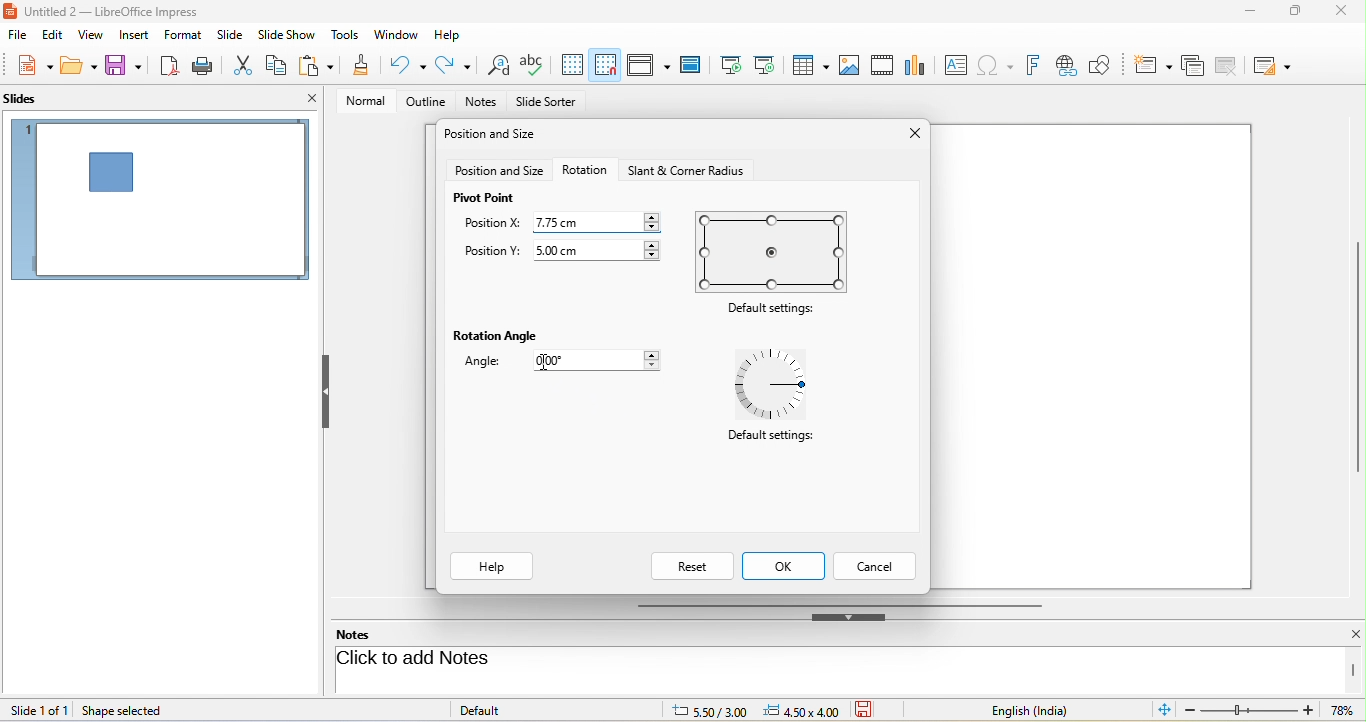  I want to click on 5.00 cm, so click(601, 248).